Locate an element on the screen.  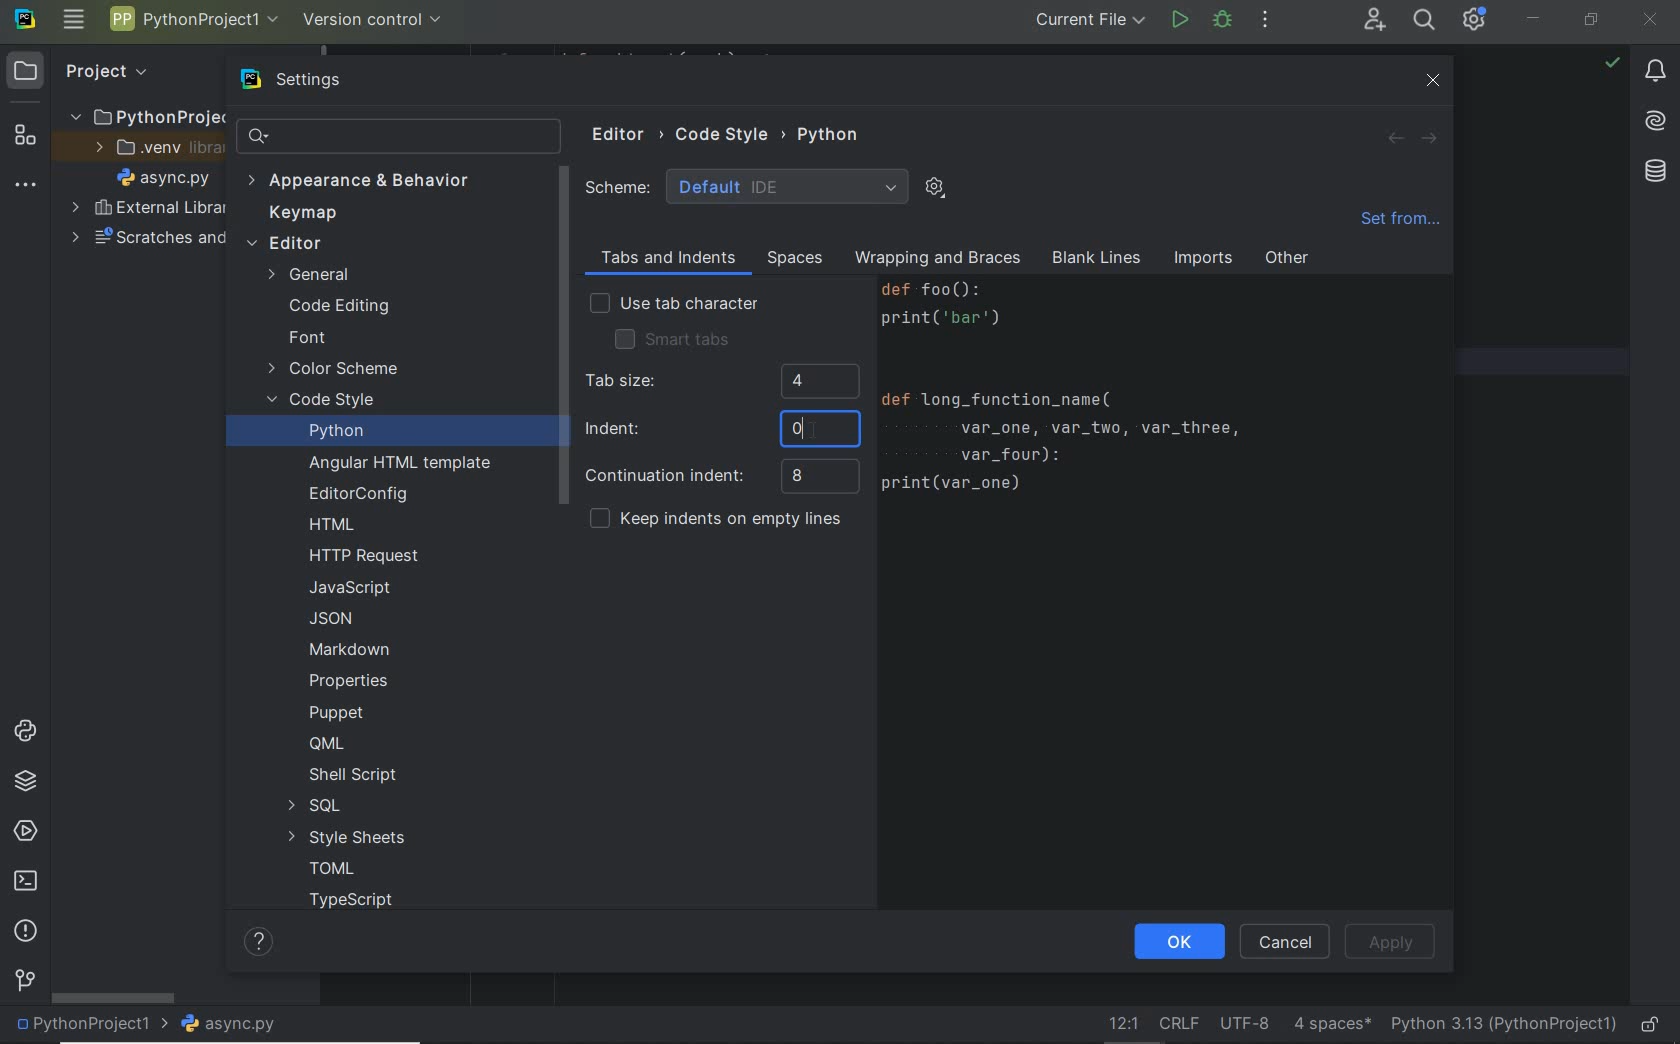
QML is located at coordinates (325, 743).